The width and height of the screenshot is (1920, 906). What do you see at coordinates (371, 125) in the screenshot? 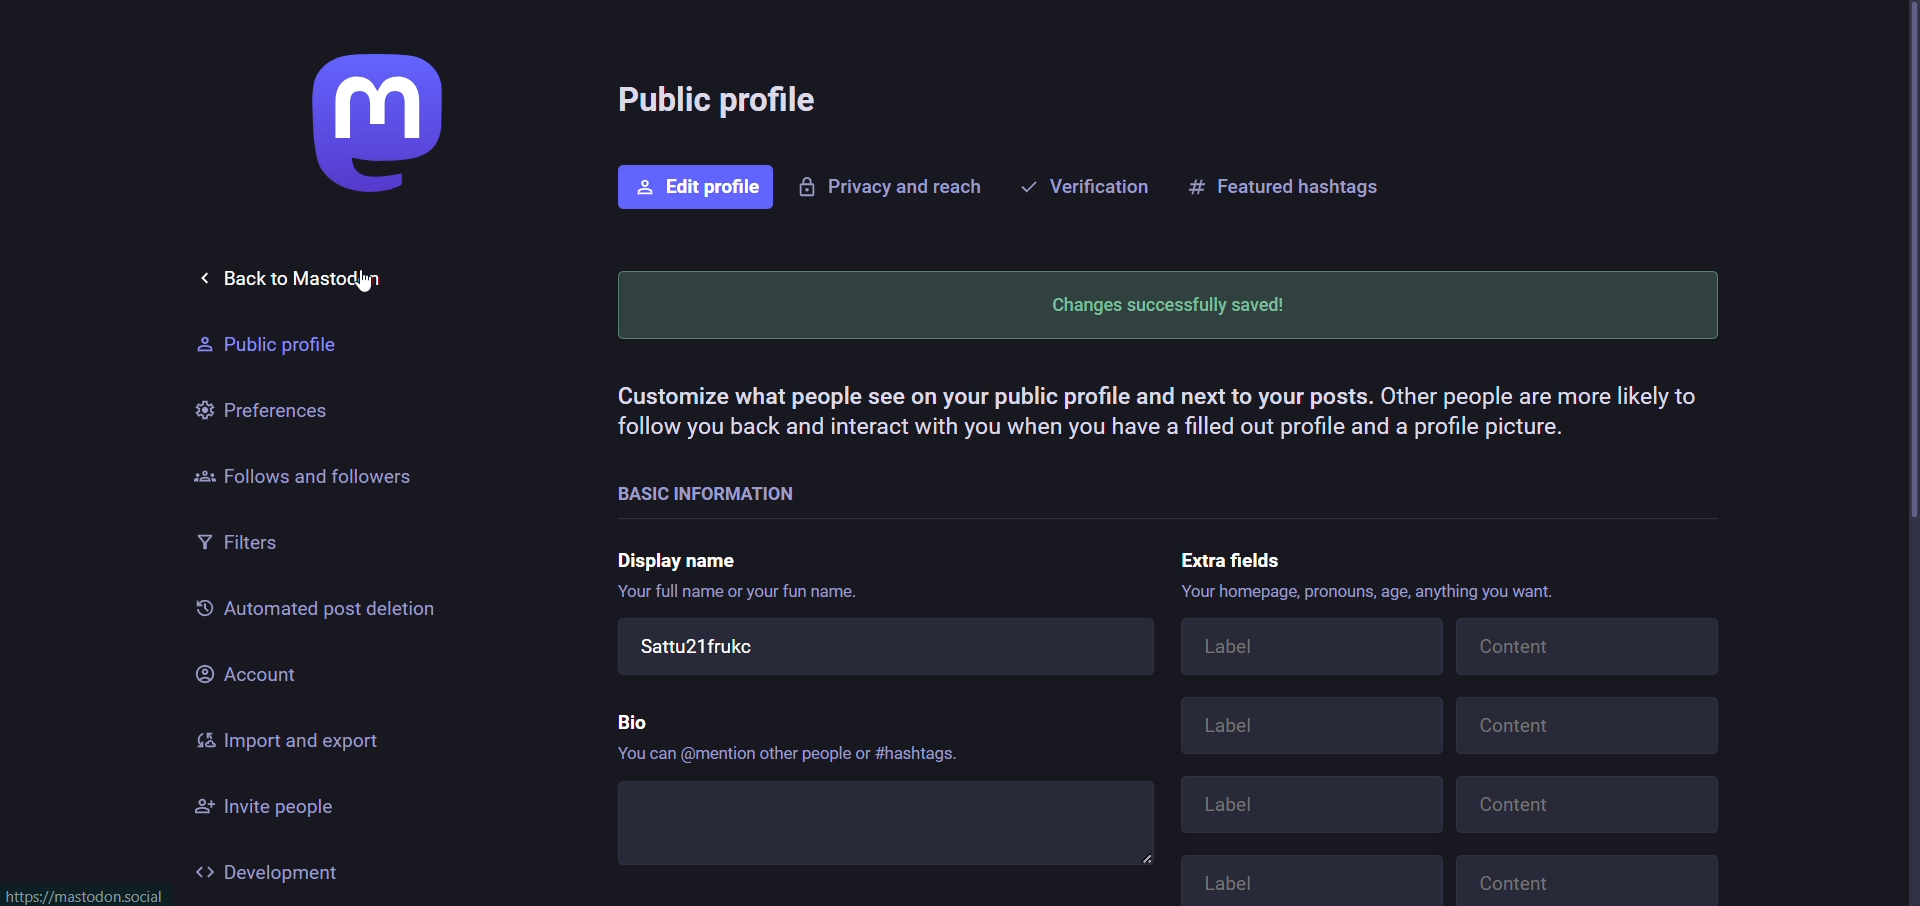
I see `logo` at bounding box center [371, 125].